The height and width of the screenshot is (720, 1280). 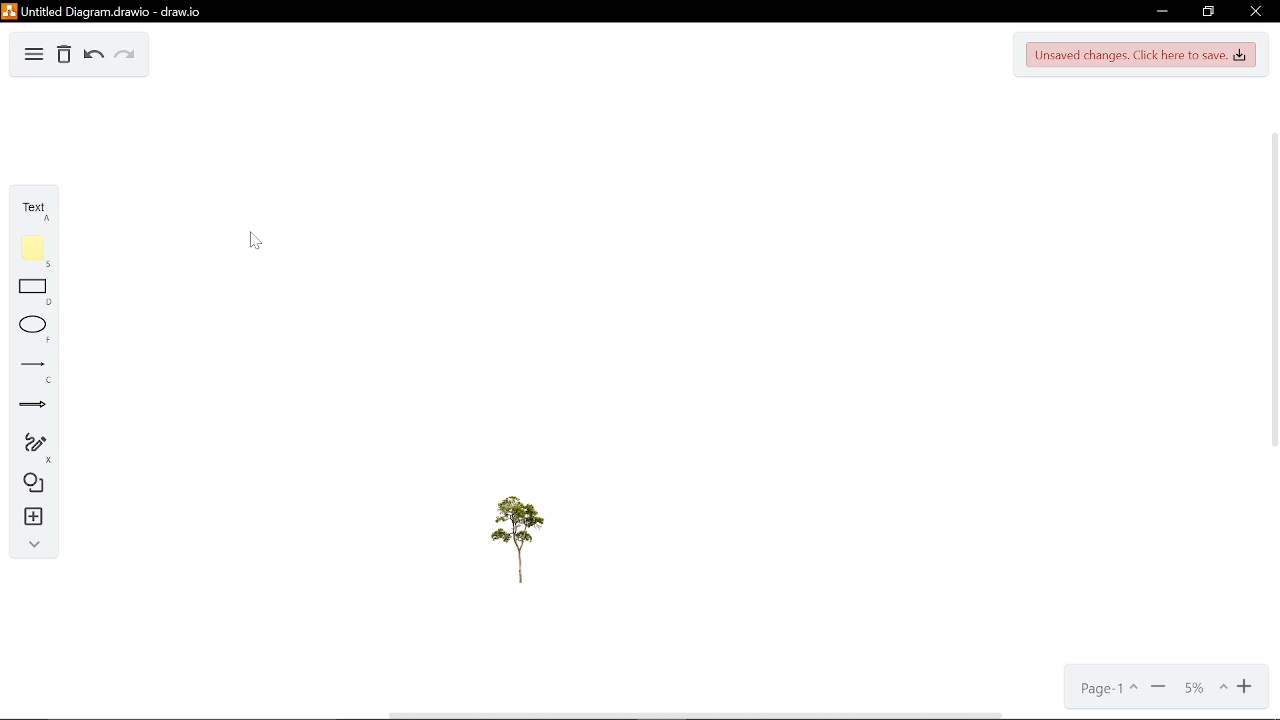 I want to click on Note, so click(x=28, y=249).